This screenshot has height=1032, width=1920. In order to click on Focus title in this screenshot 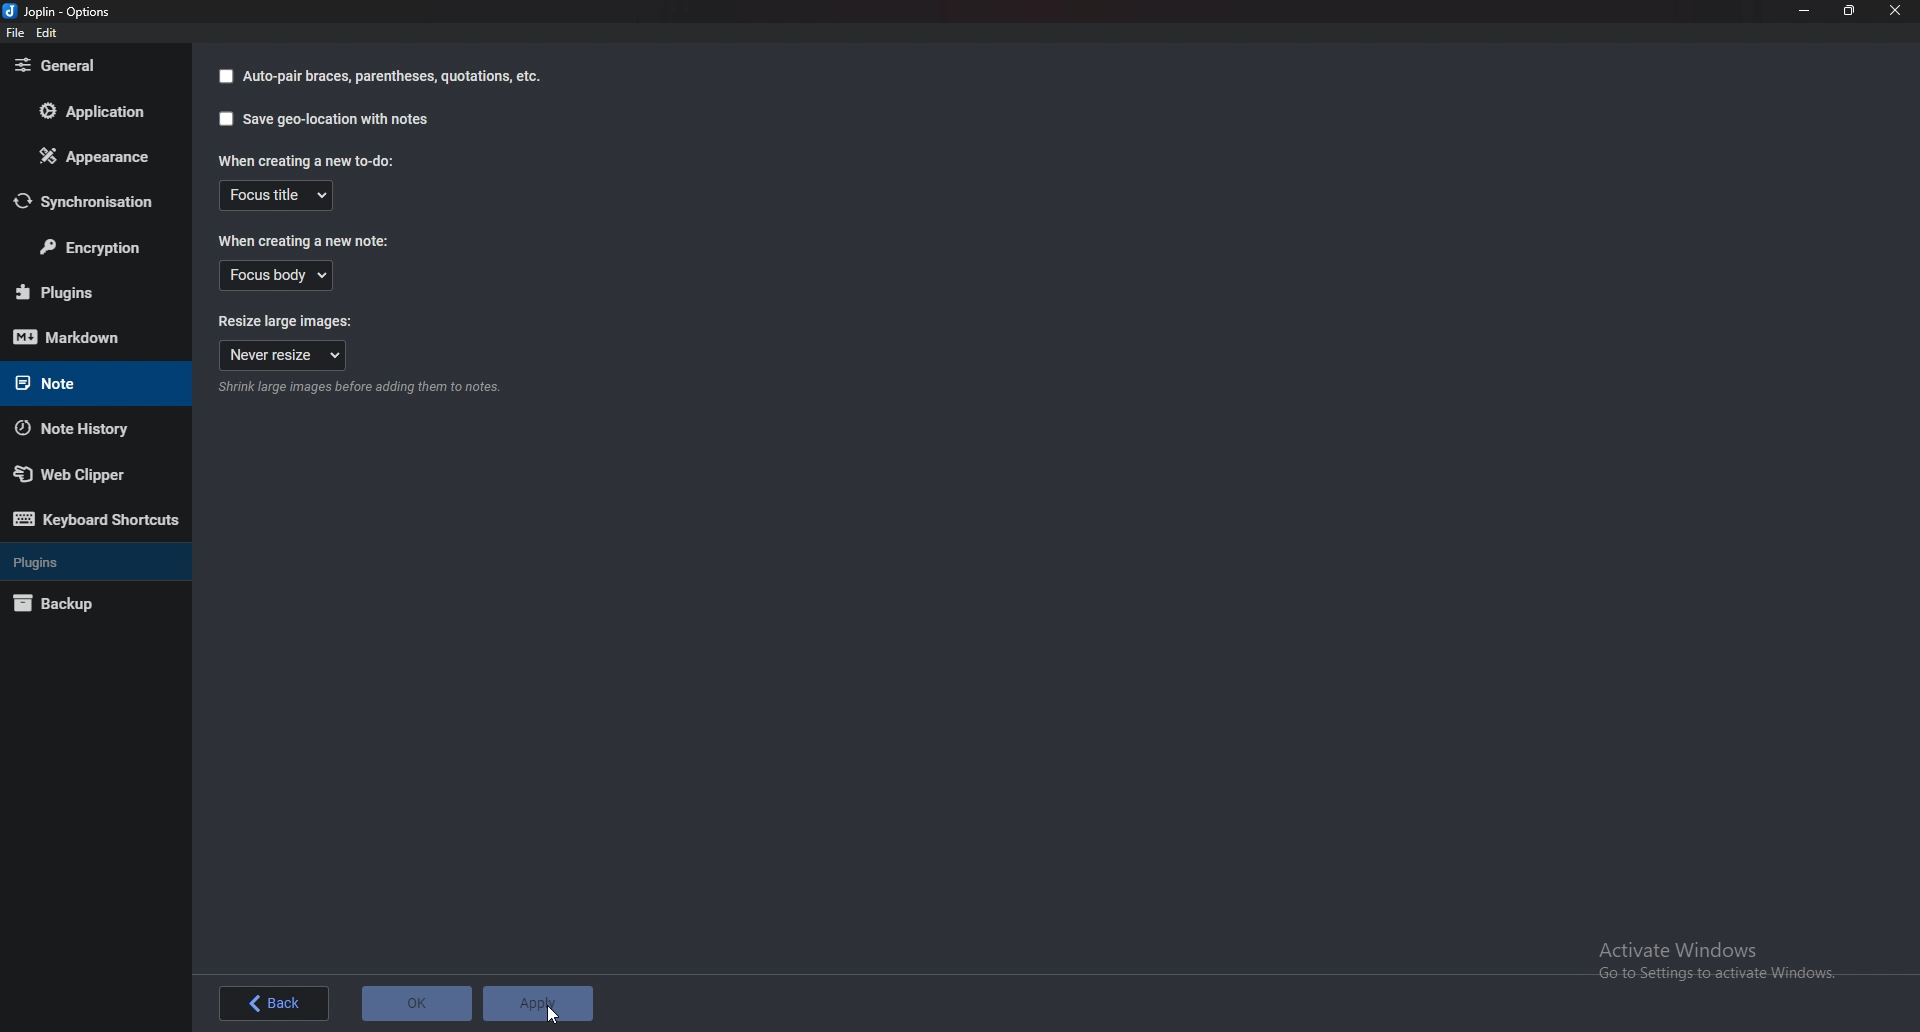, I will do `click(276, 195)`.